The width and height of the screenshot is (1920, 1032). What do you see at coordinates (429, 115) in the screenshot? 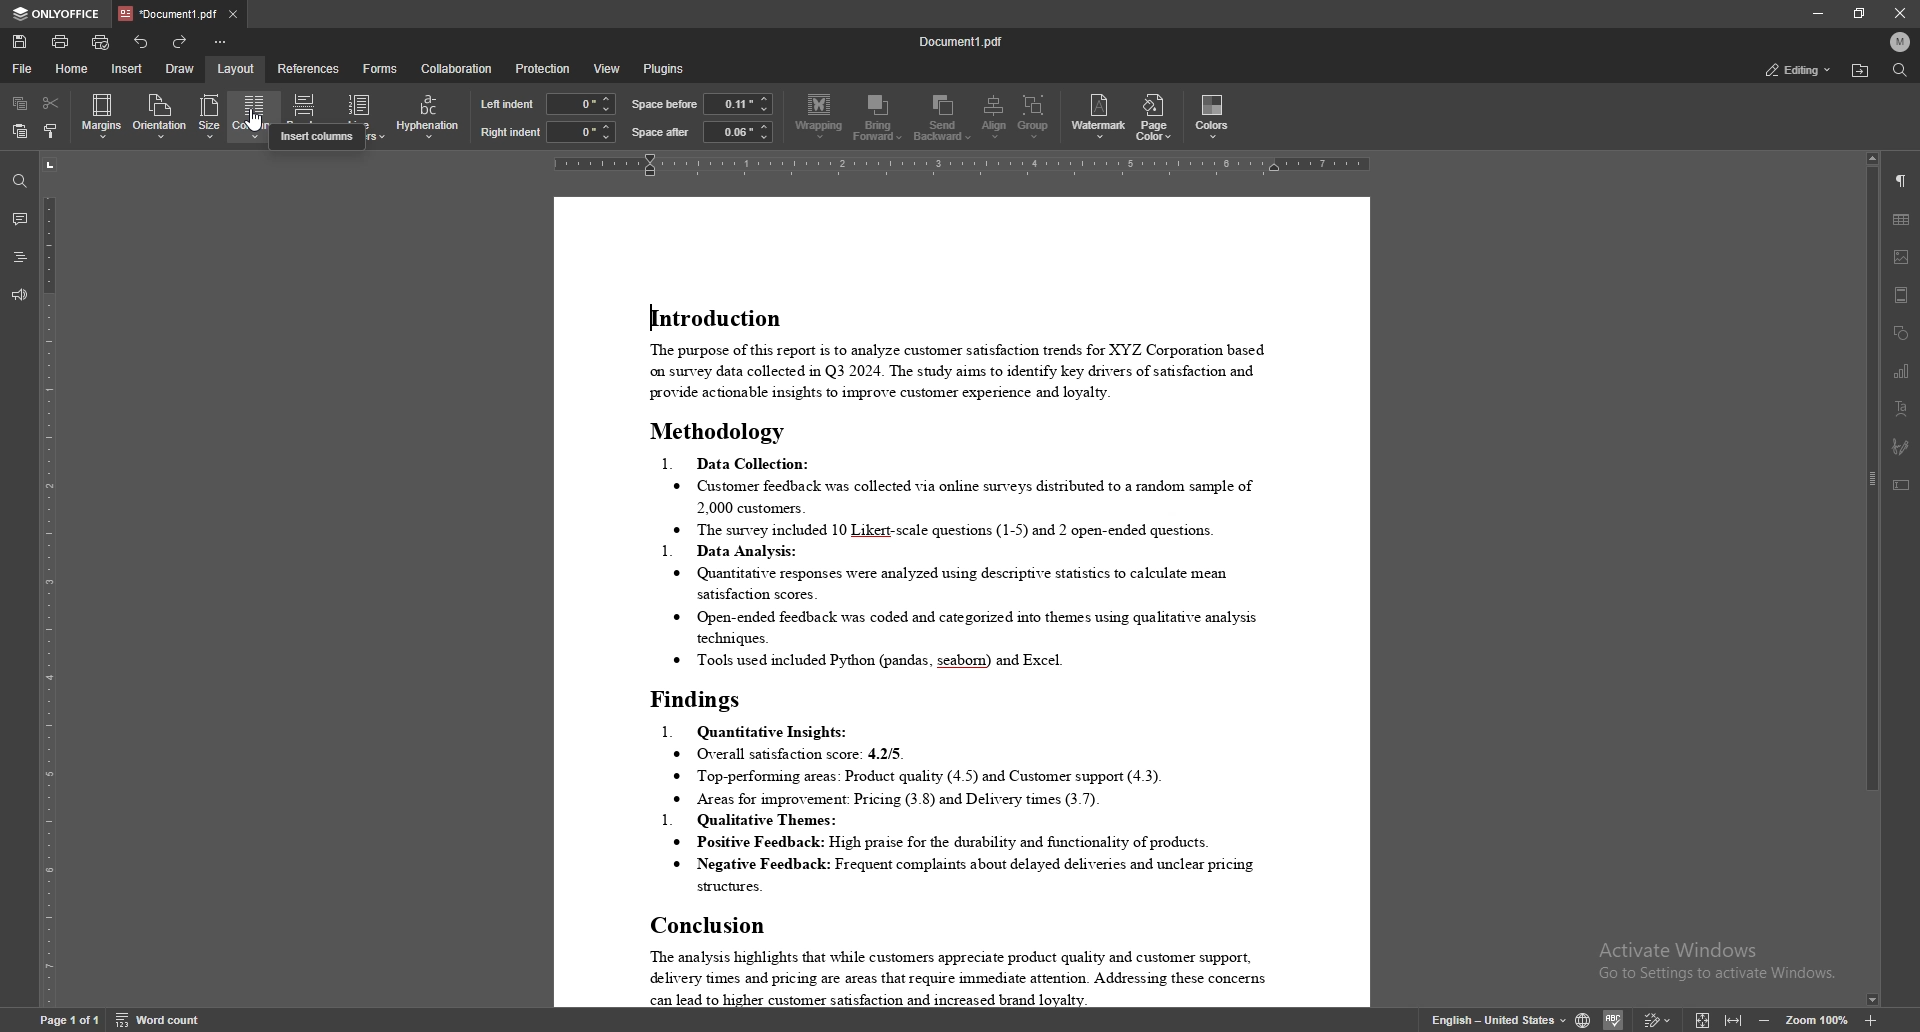
I see `hyphentation` at bounding box center [429, 115].